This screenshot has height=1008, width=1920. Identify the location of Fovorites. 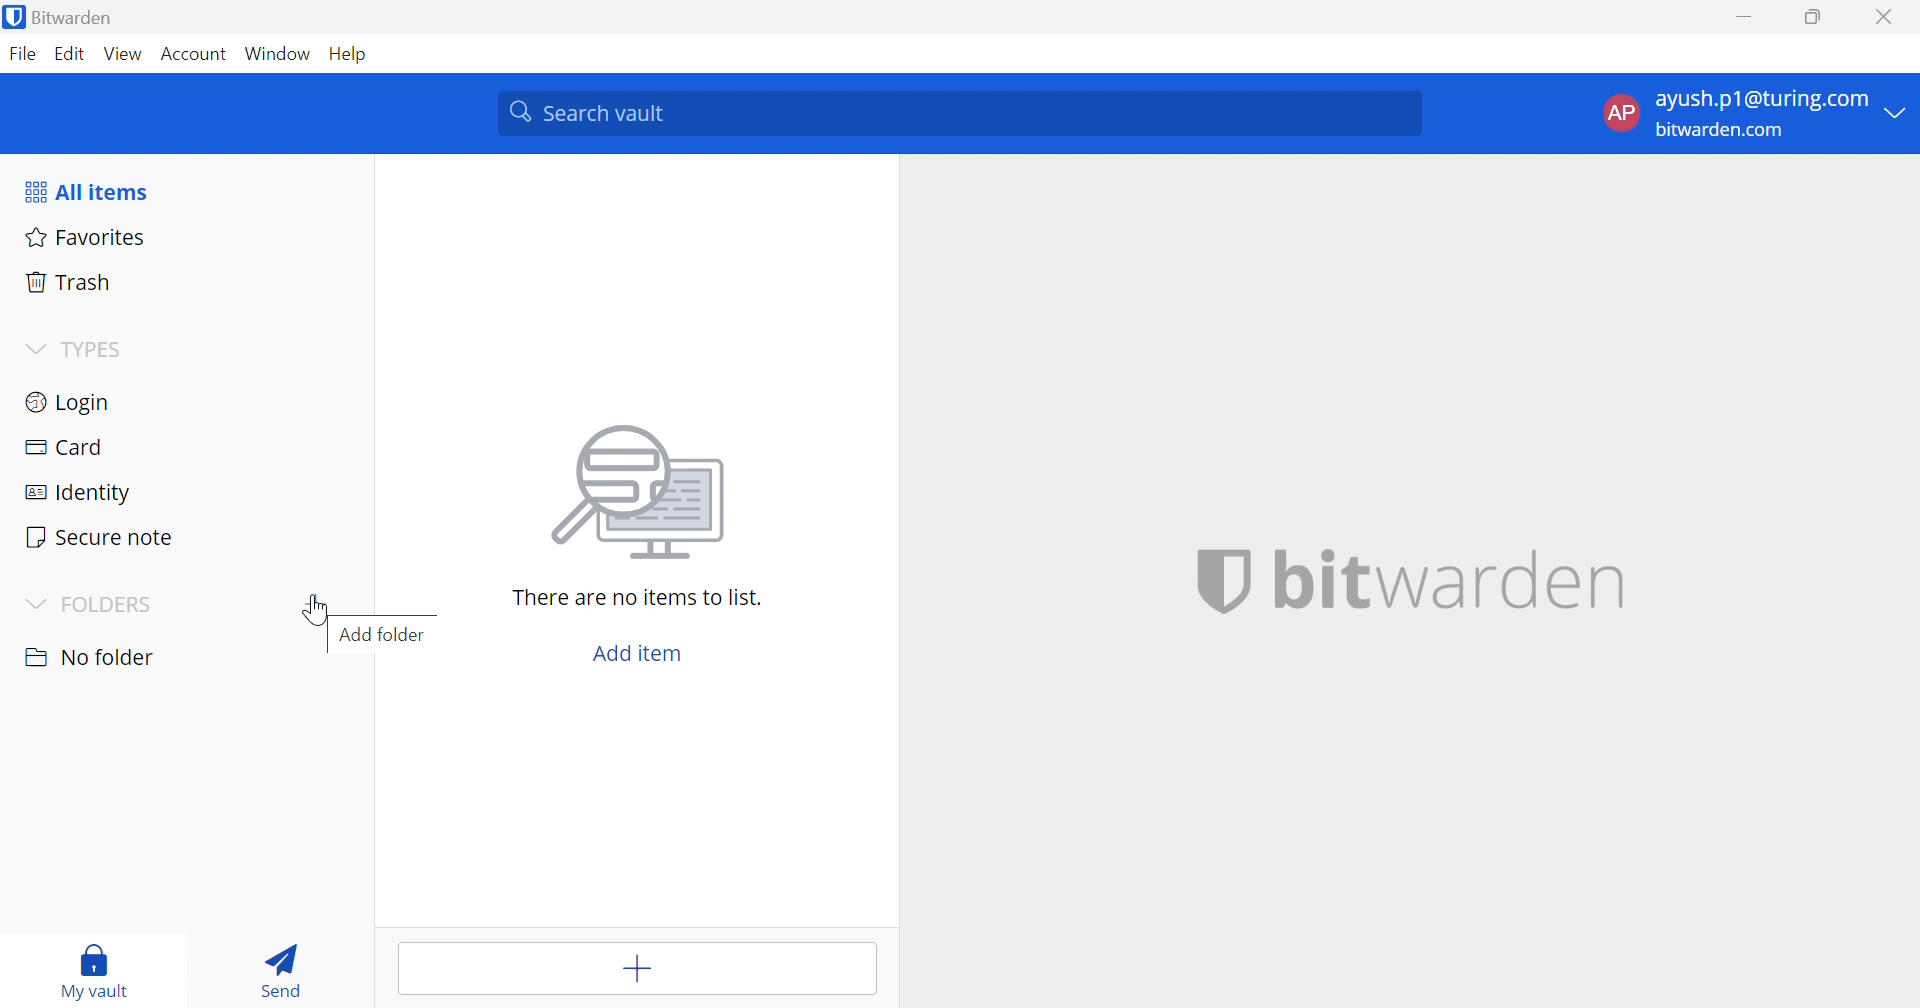
(82, 239).